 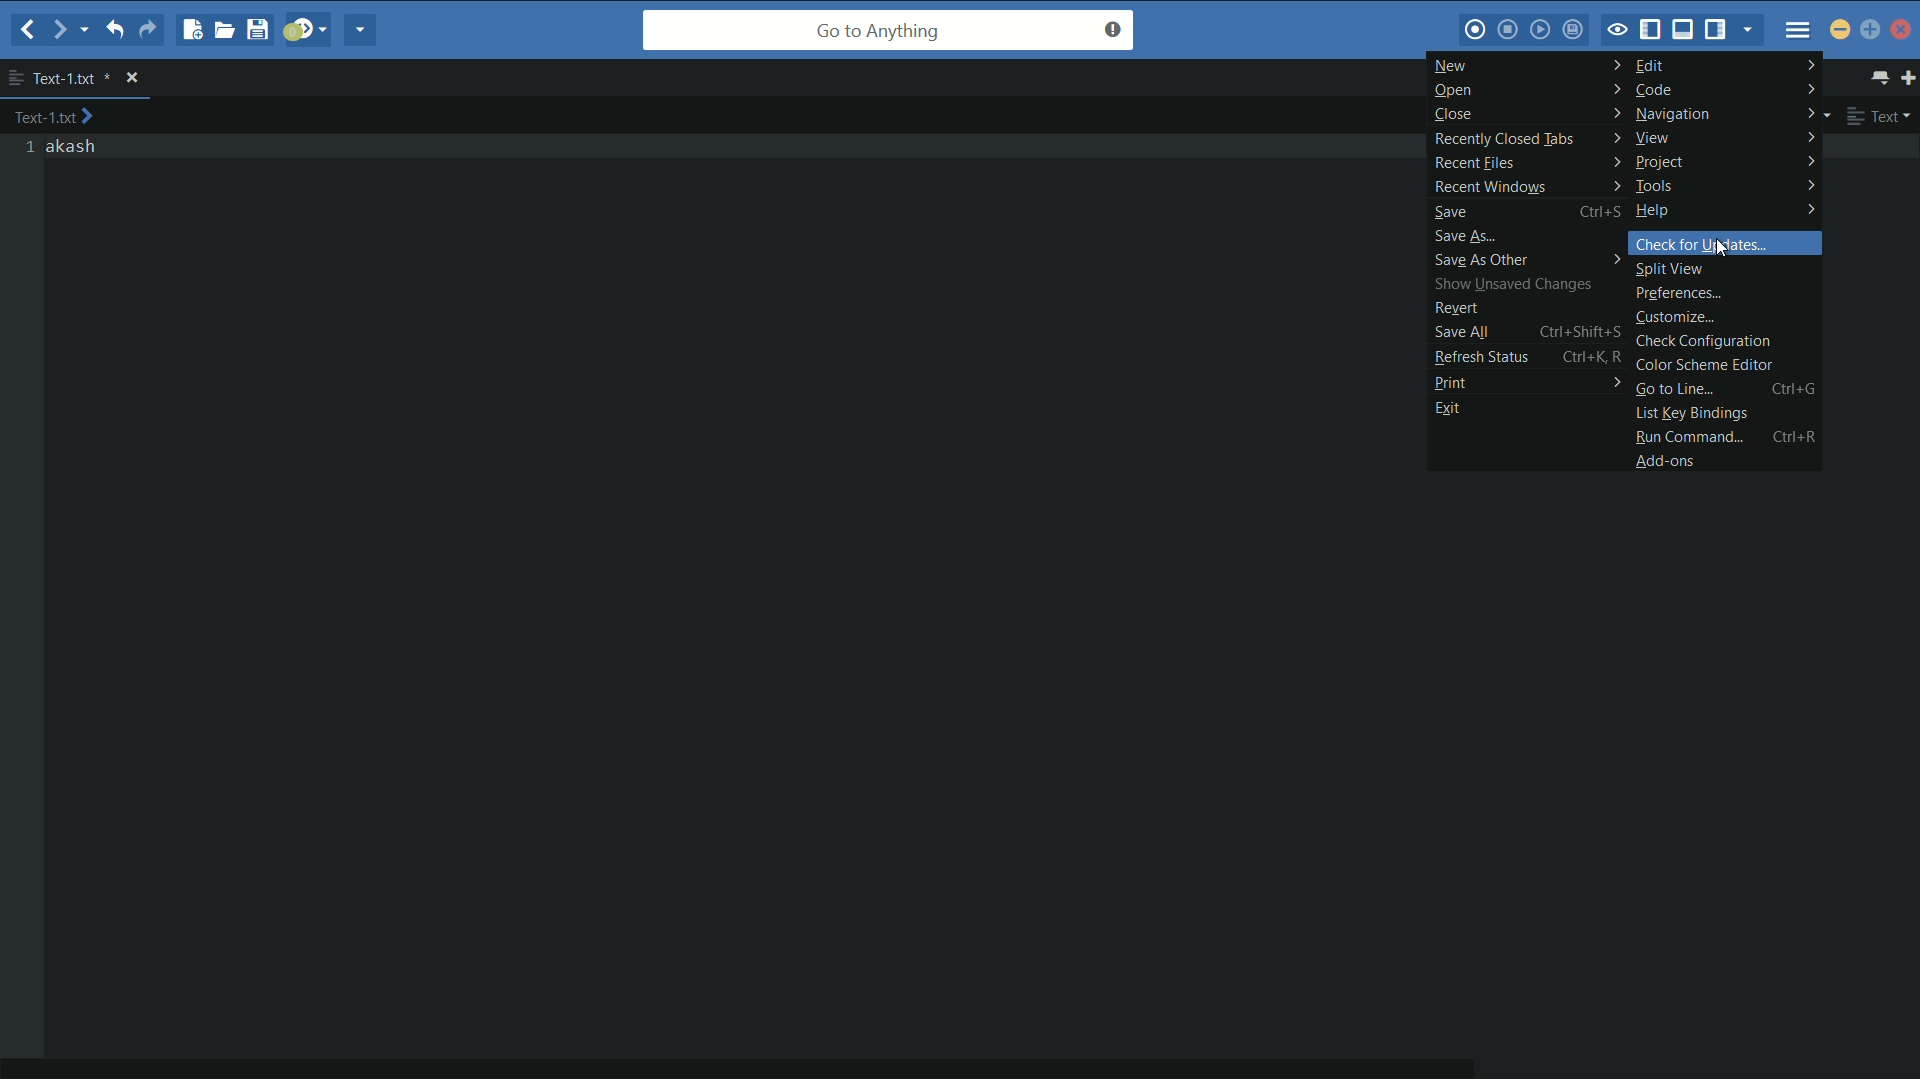 What do you see at coordinates (1725, 137) in the screenshot?
I see `view` at bounding box center [1725, 137].